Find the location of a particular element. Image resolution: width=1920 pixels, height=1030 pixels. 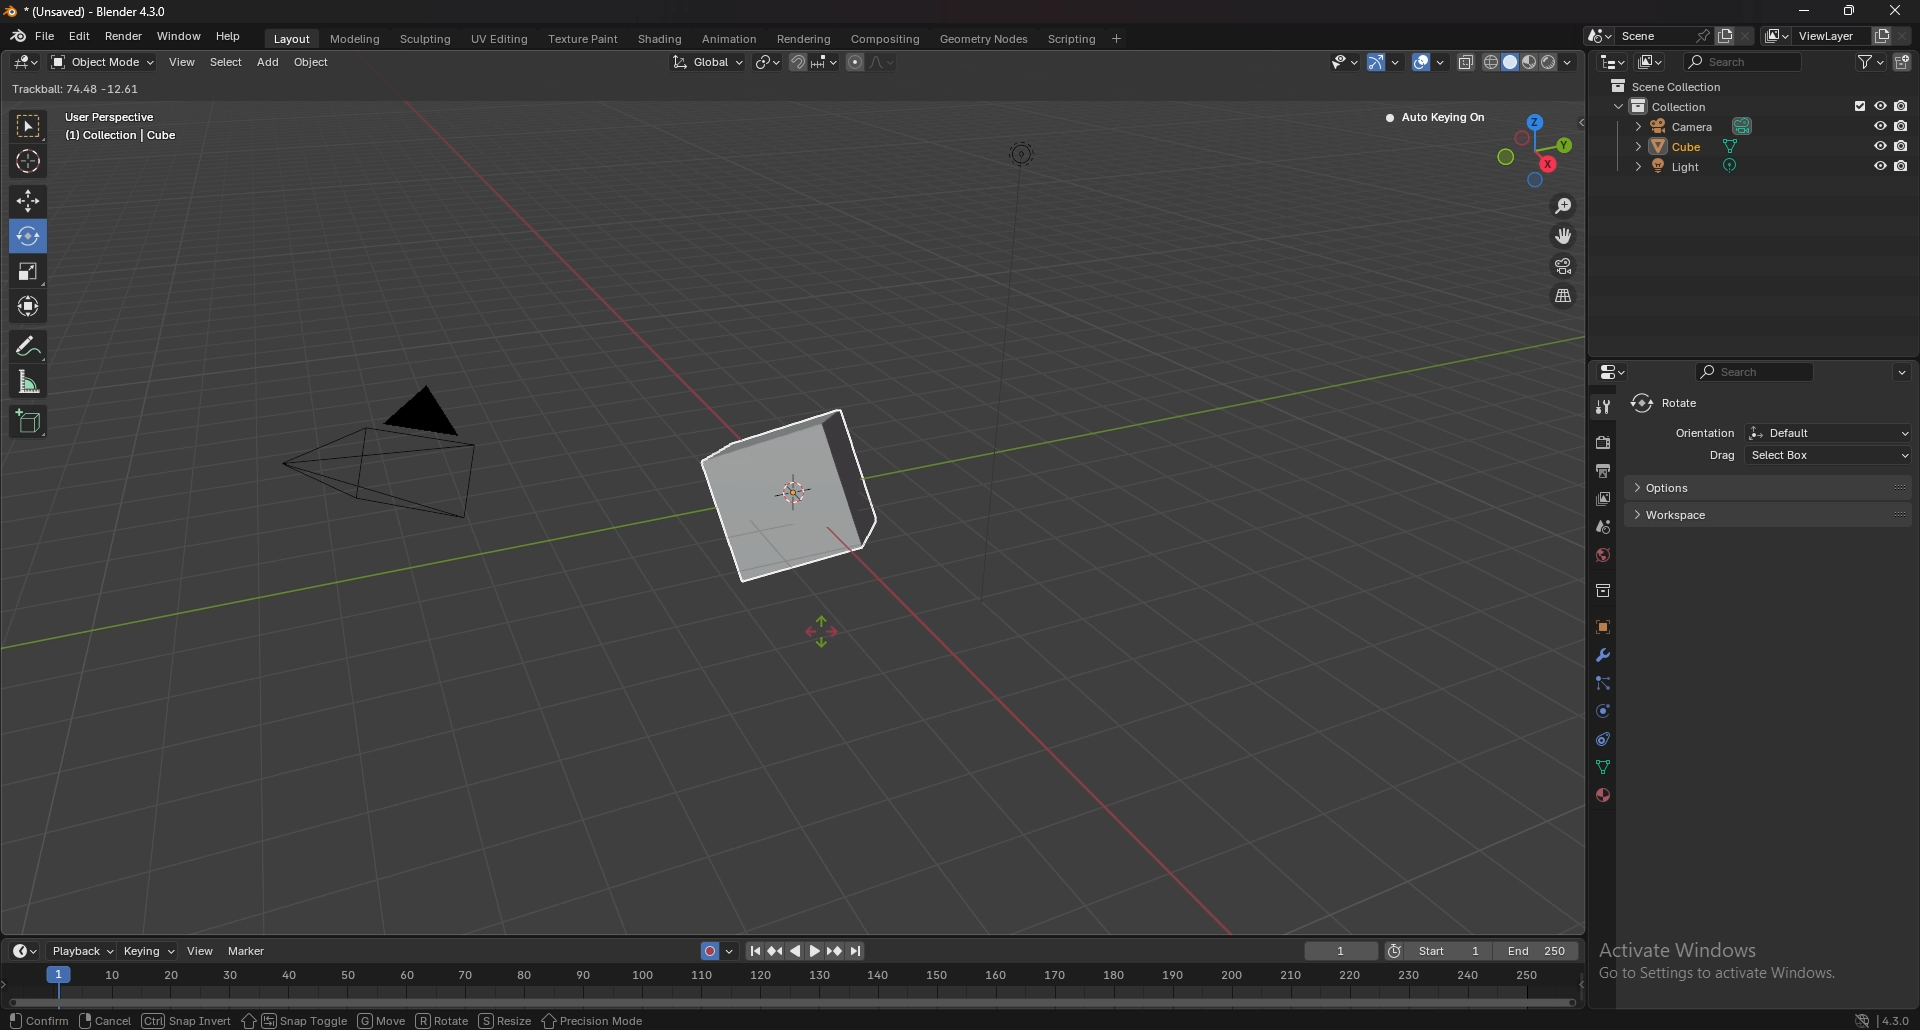

cube is located at coordinates (1700, 145).